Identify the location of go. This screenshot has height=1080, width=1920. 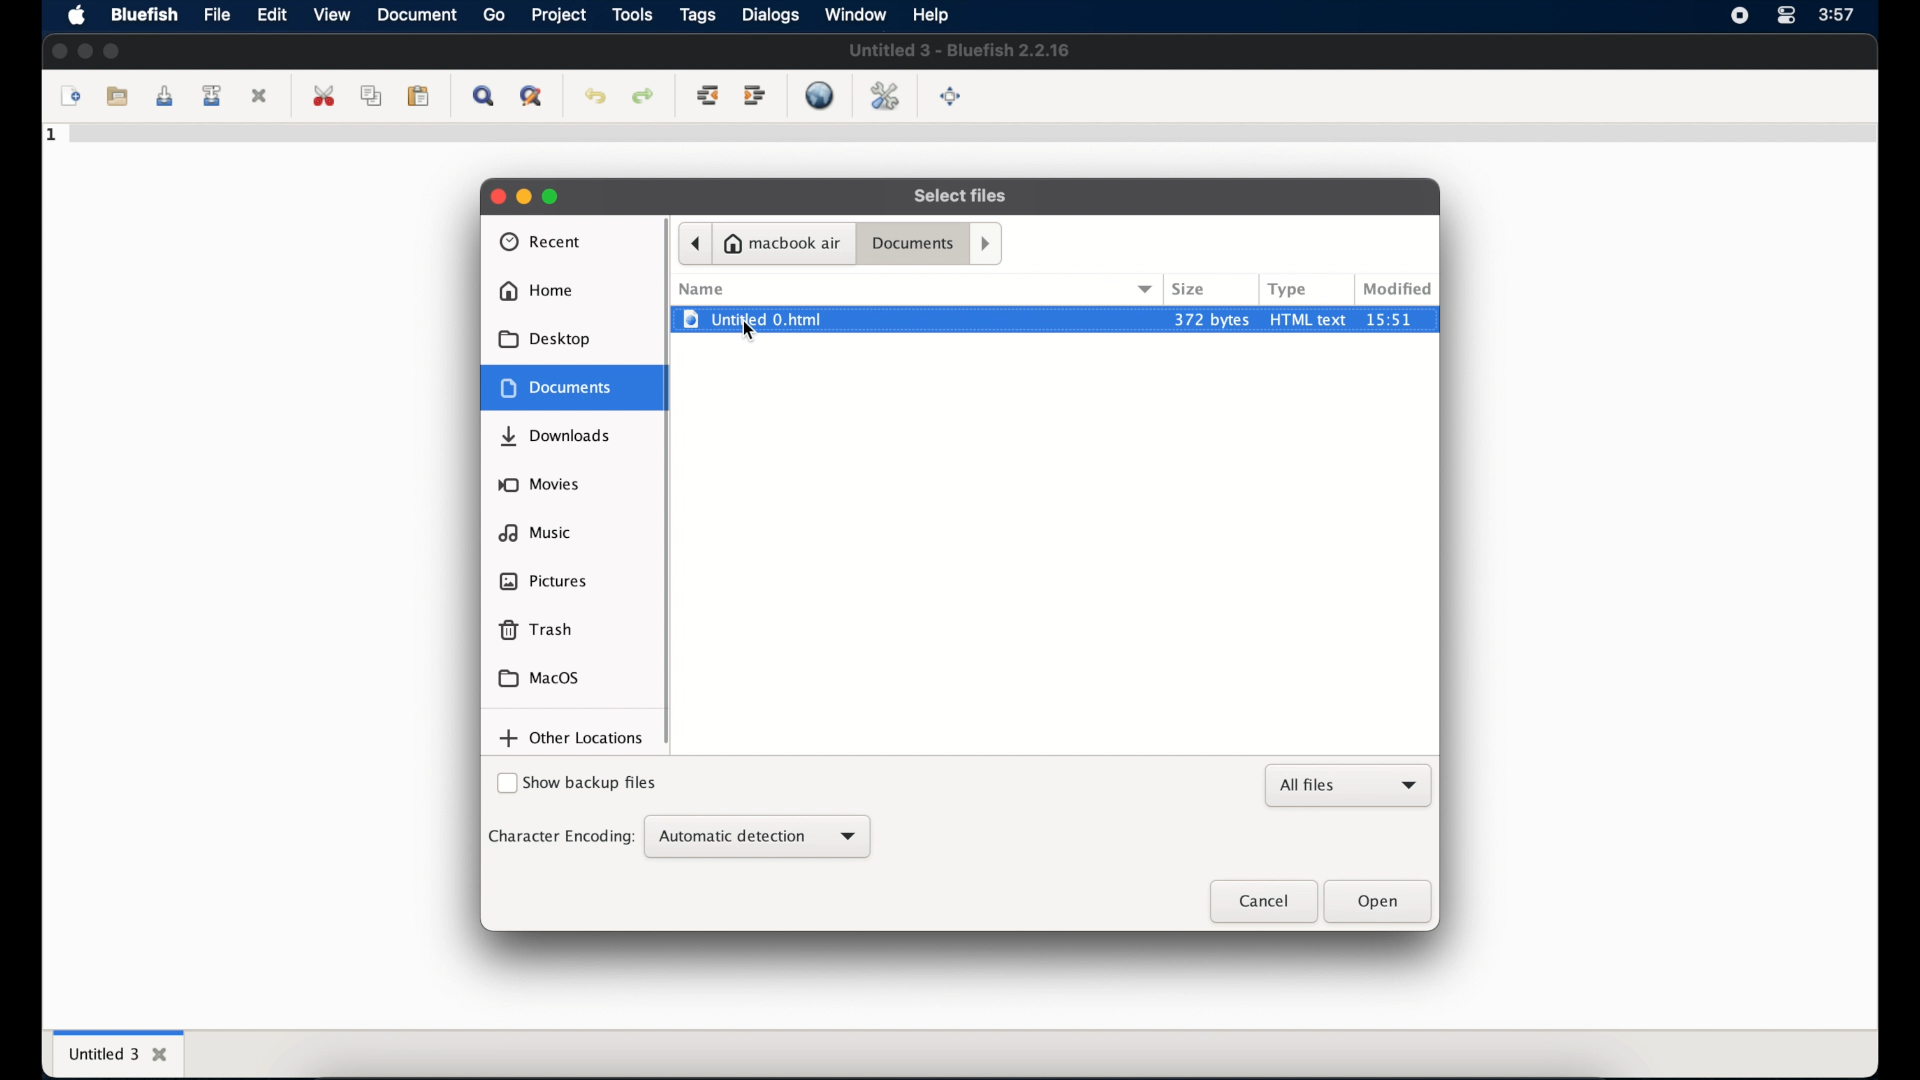
(494, 15).